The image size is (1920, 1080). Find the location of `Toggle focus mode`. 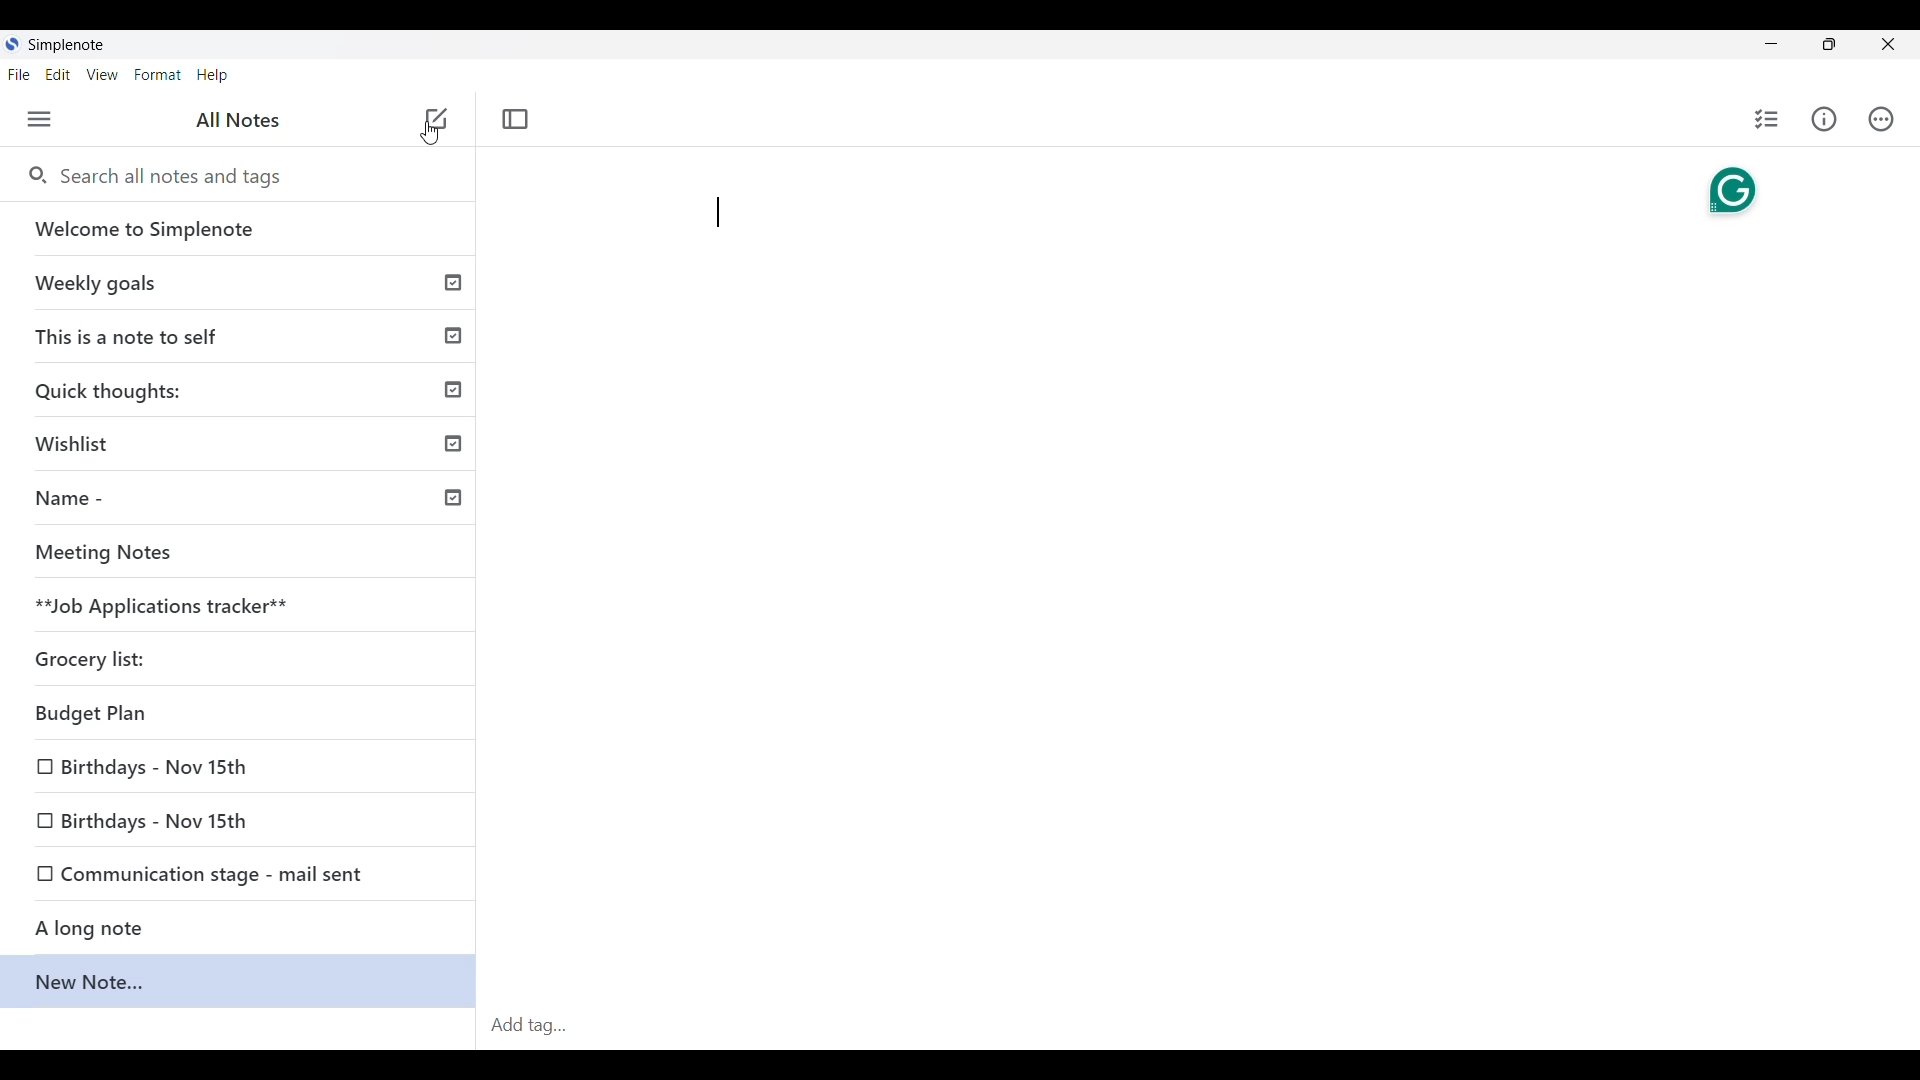

Toggle focus mode is located at coordinates (515, 119).